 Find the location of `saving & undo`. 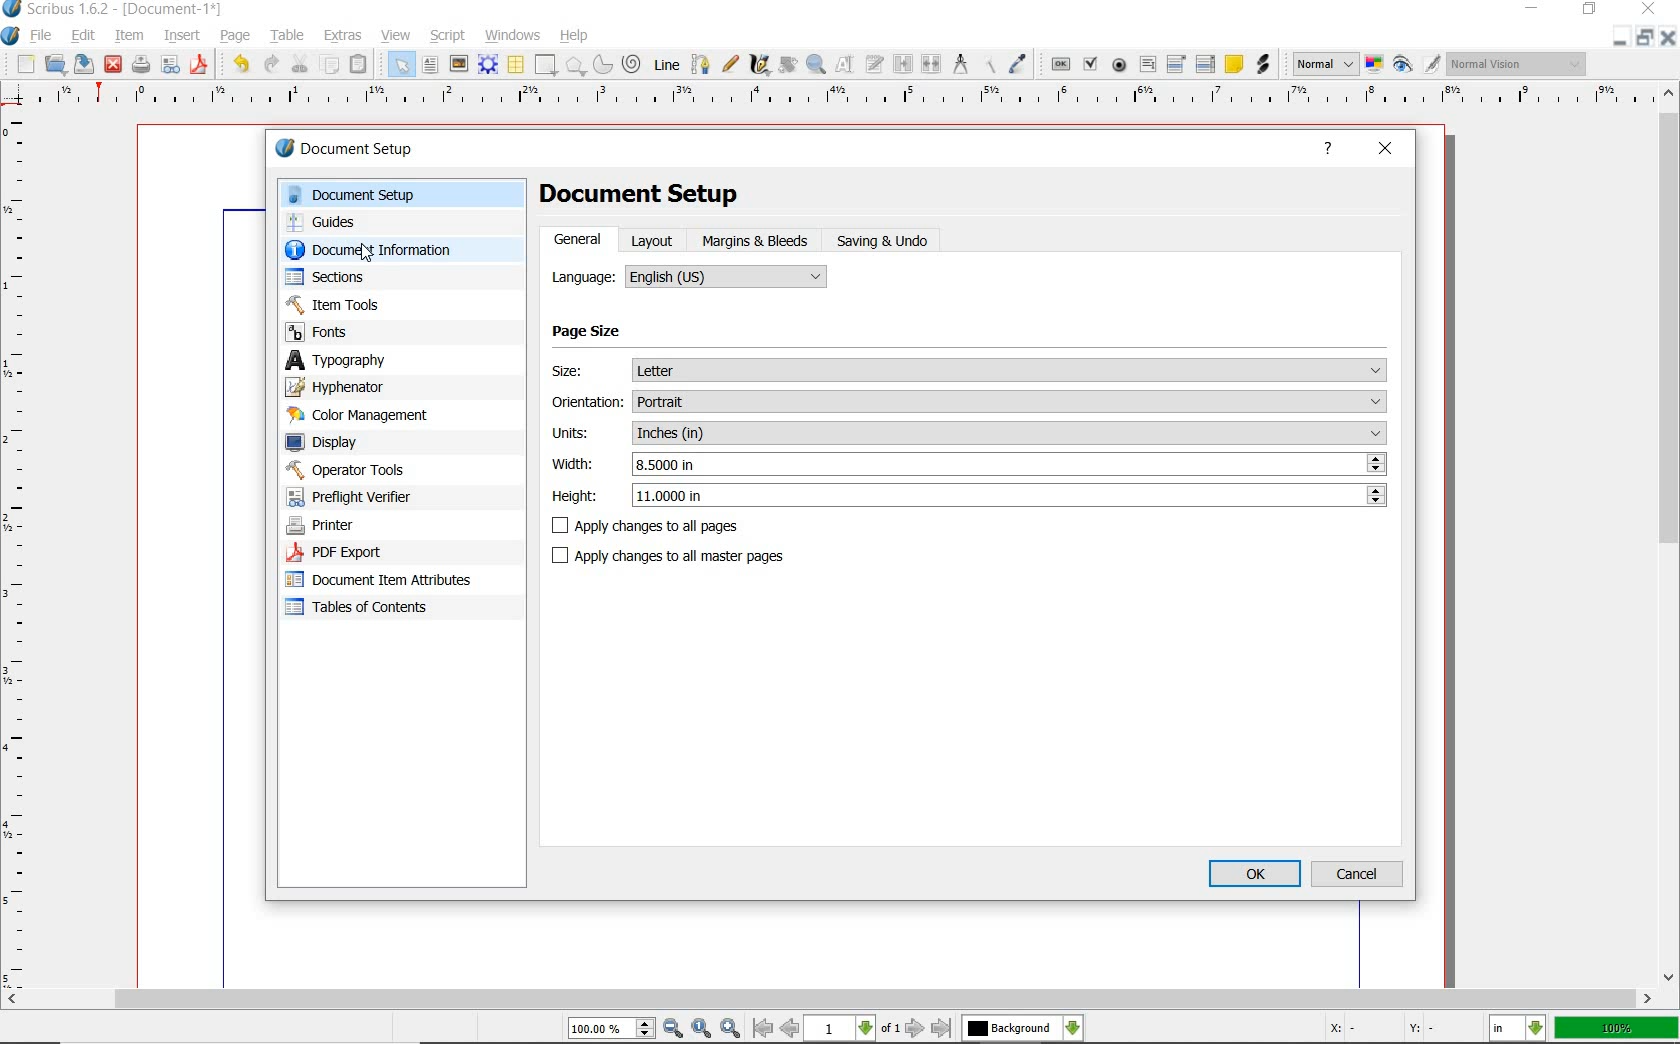

saving & undo is located at coordinates (883, 241).